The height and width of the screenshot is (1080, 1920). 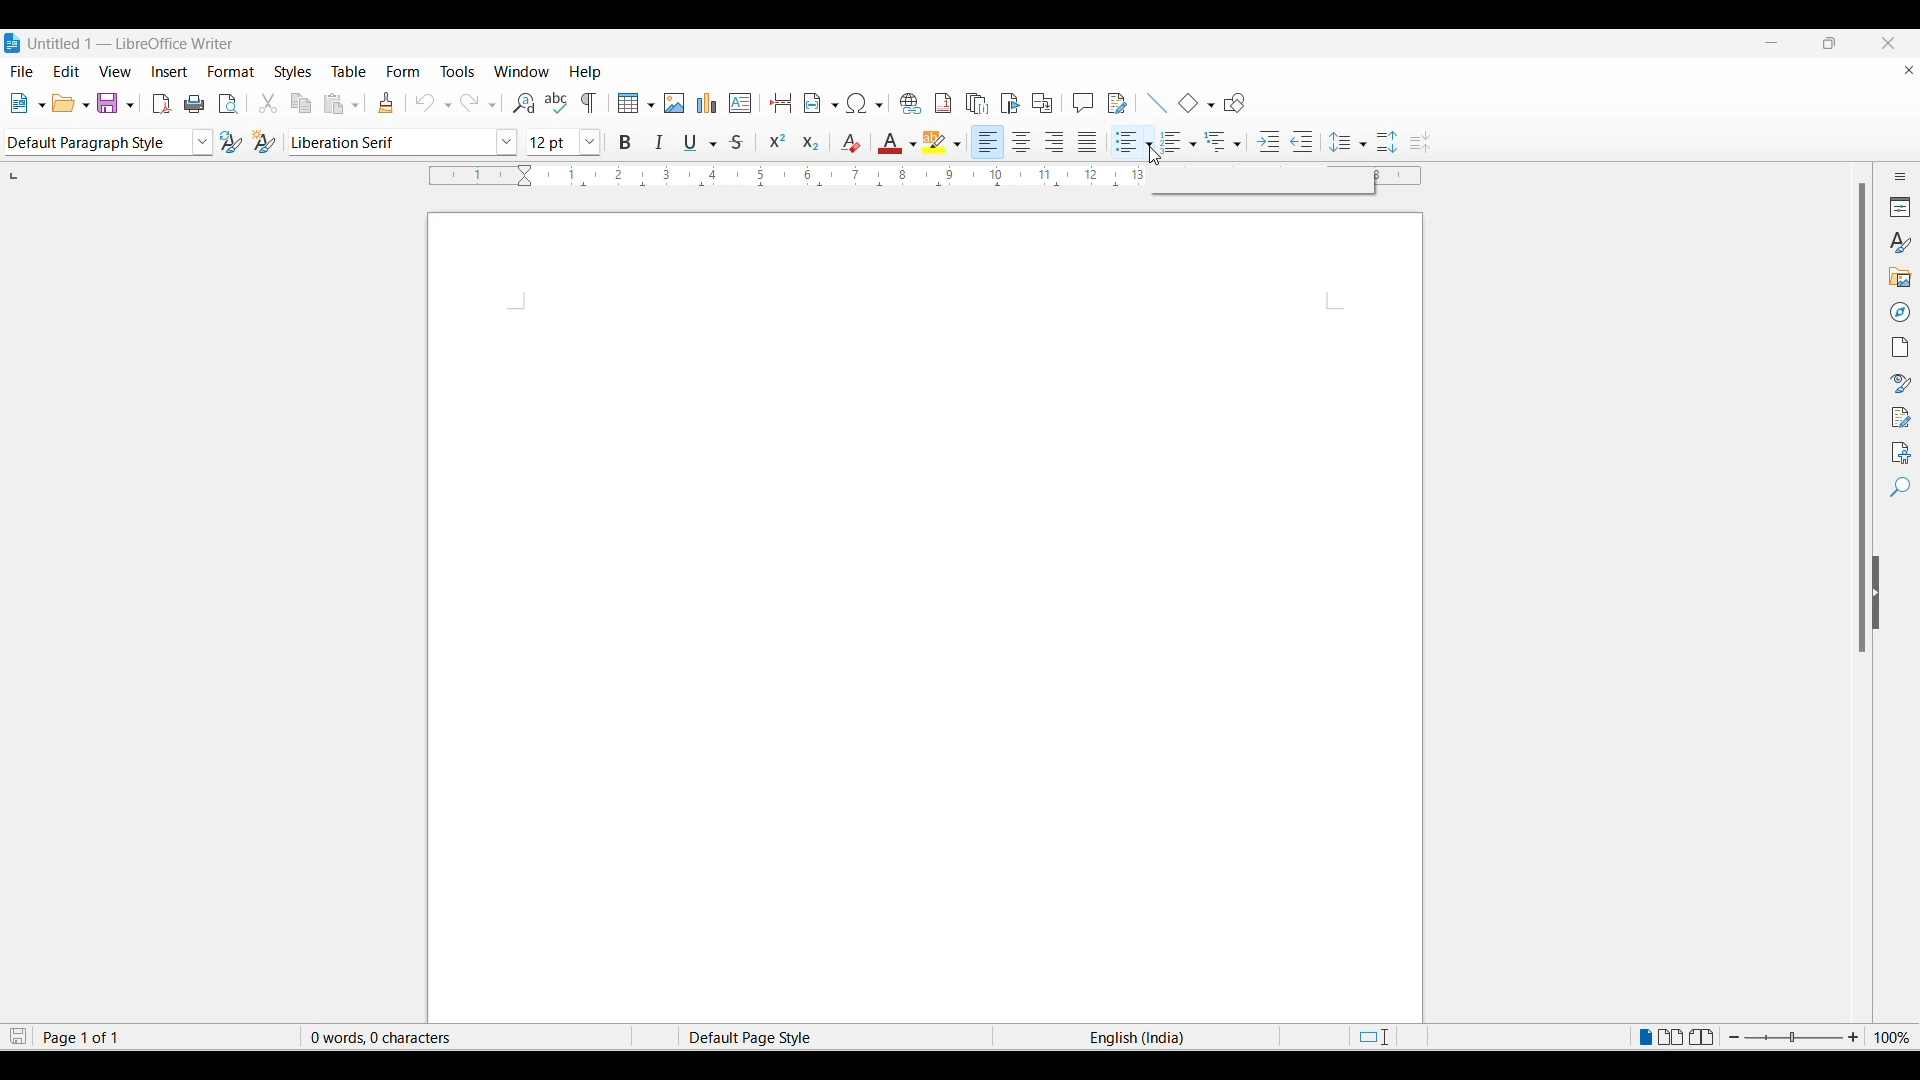 What do you see at coordinates (778, 140) in the screenshot?
I see `superscript` at bounding box center [778, 140].